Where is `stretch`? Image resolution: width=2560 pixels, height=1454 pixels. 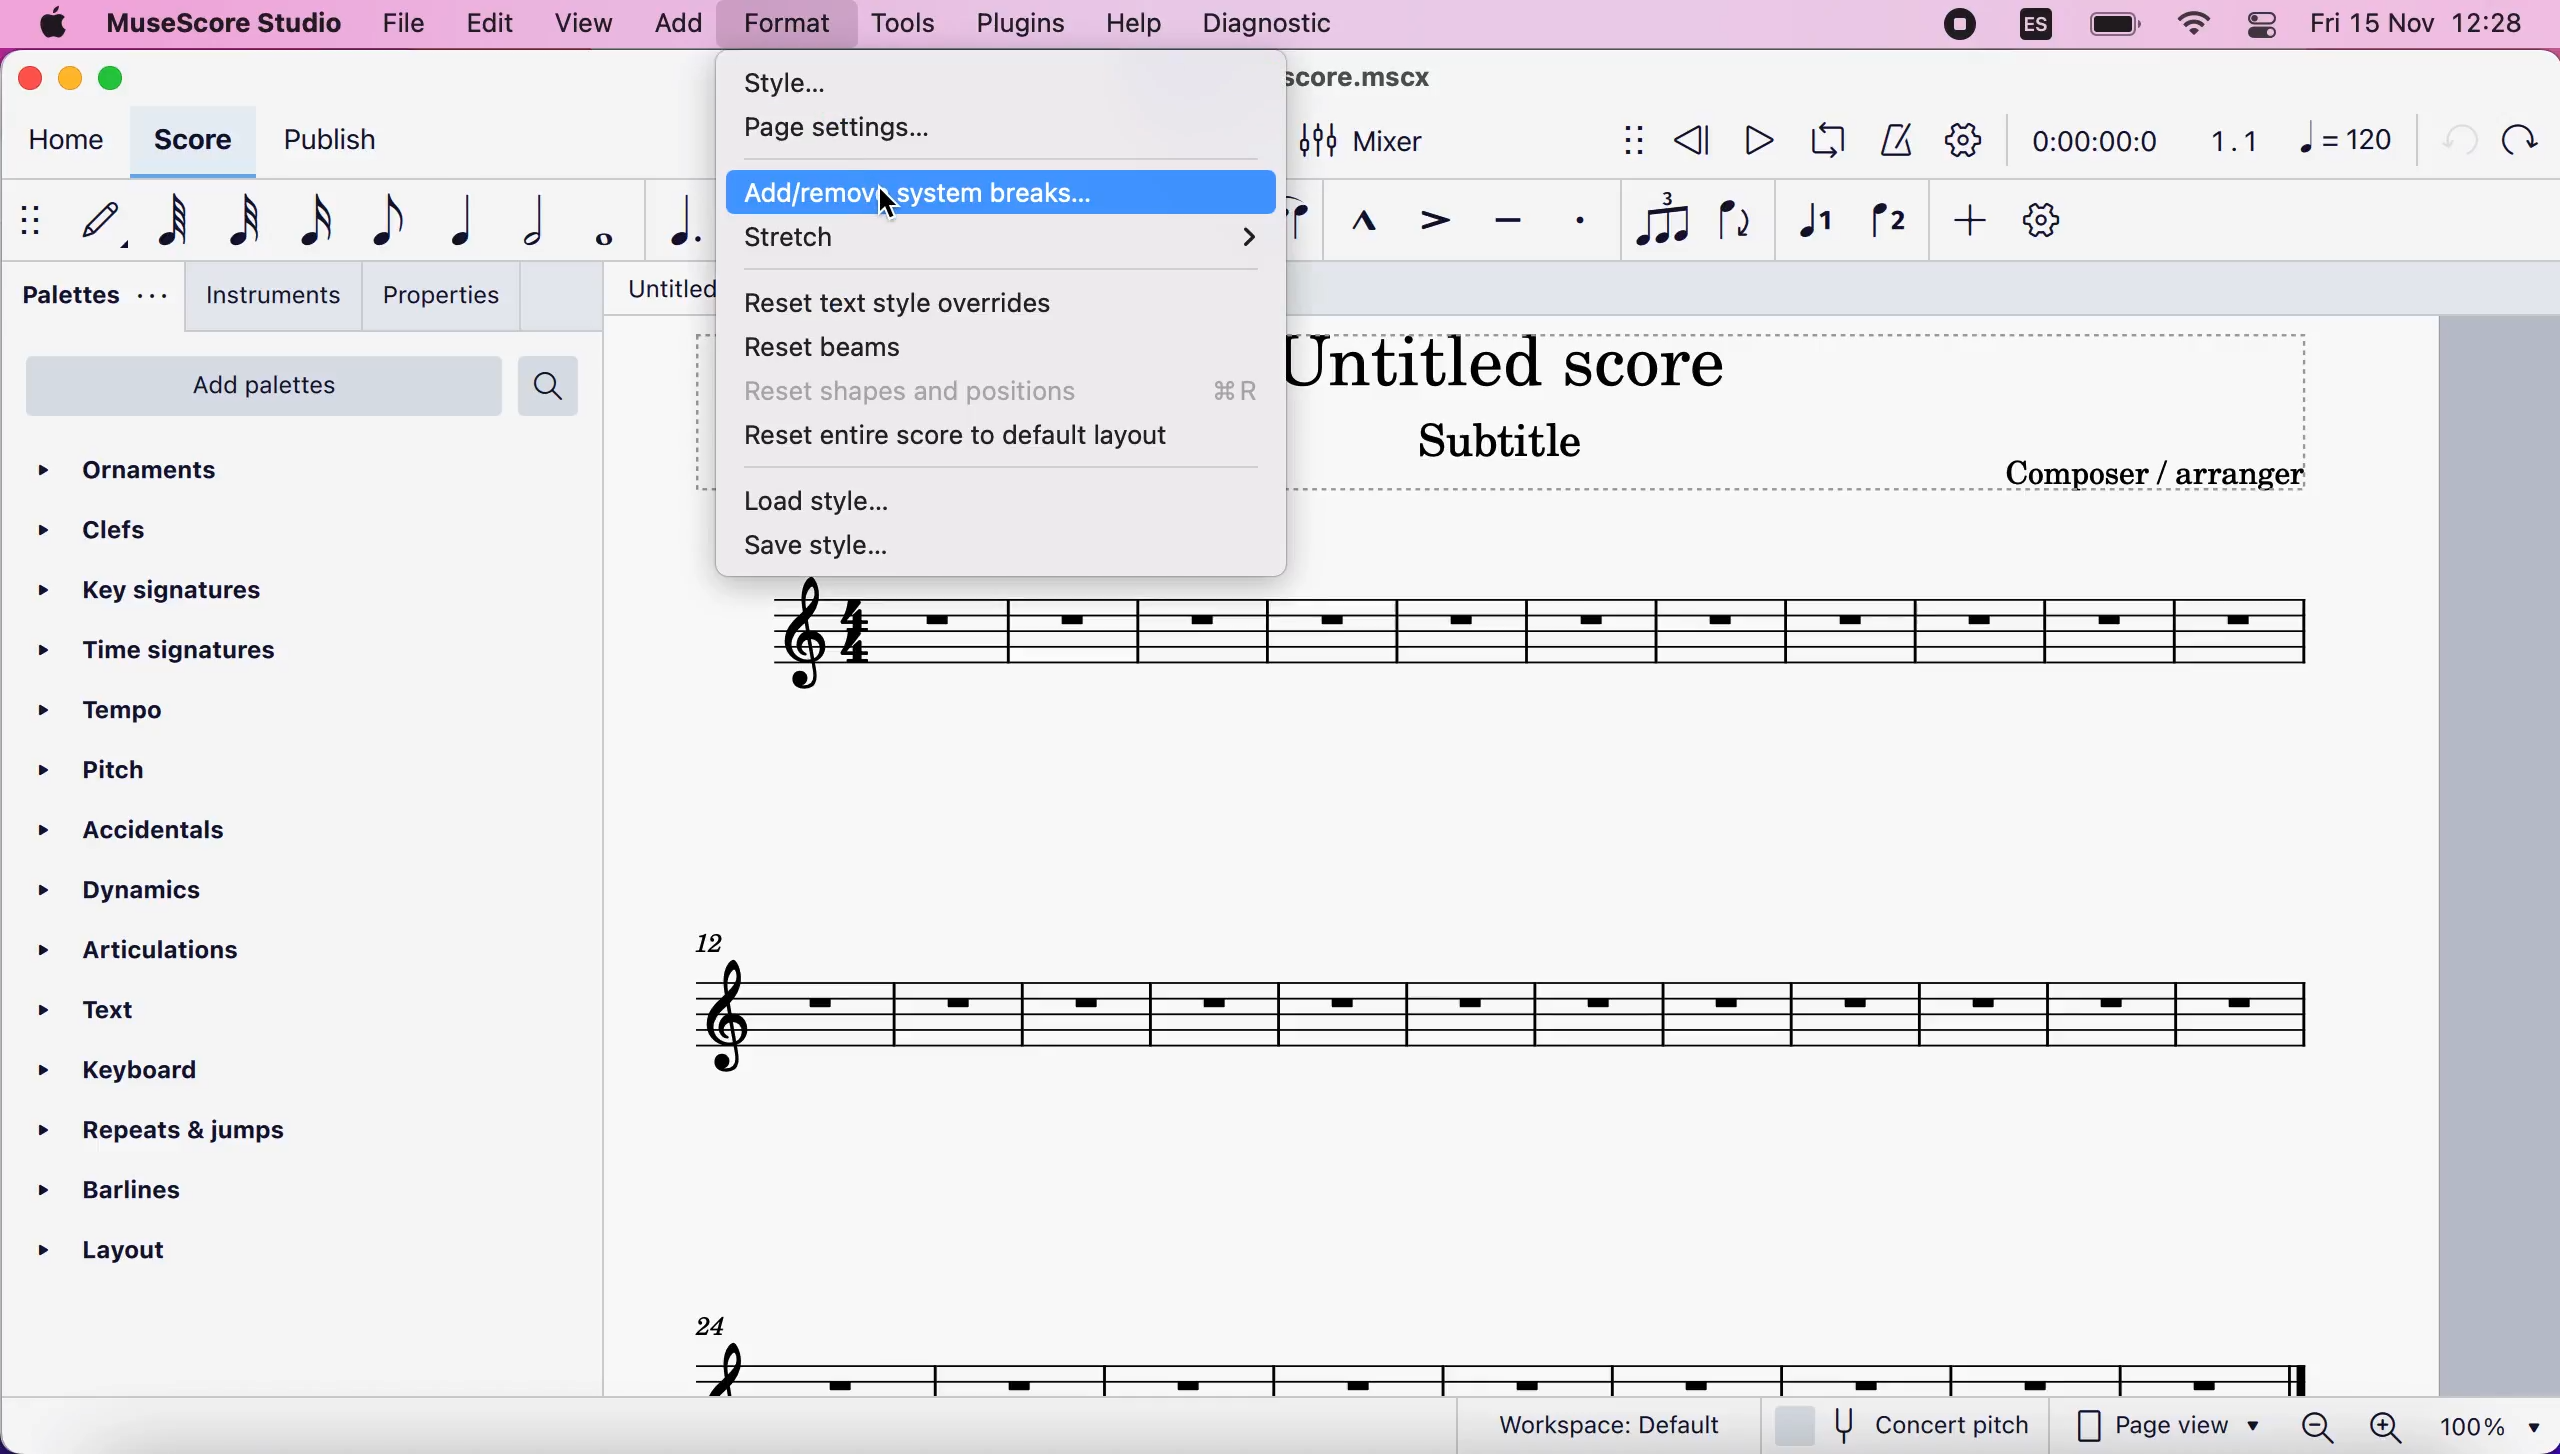 stretch is located at coordinates (1008, 246).